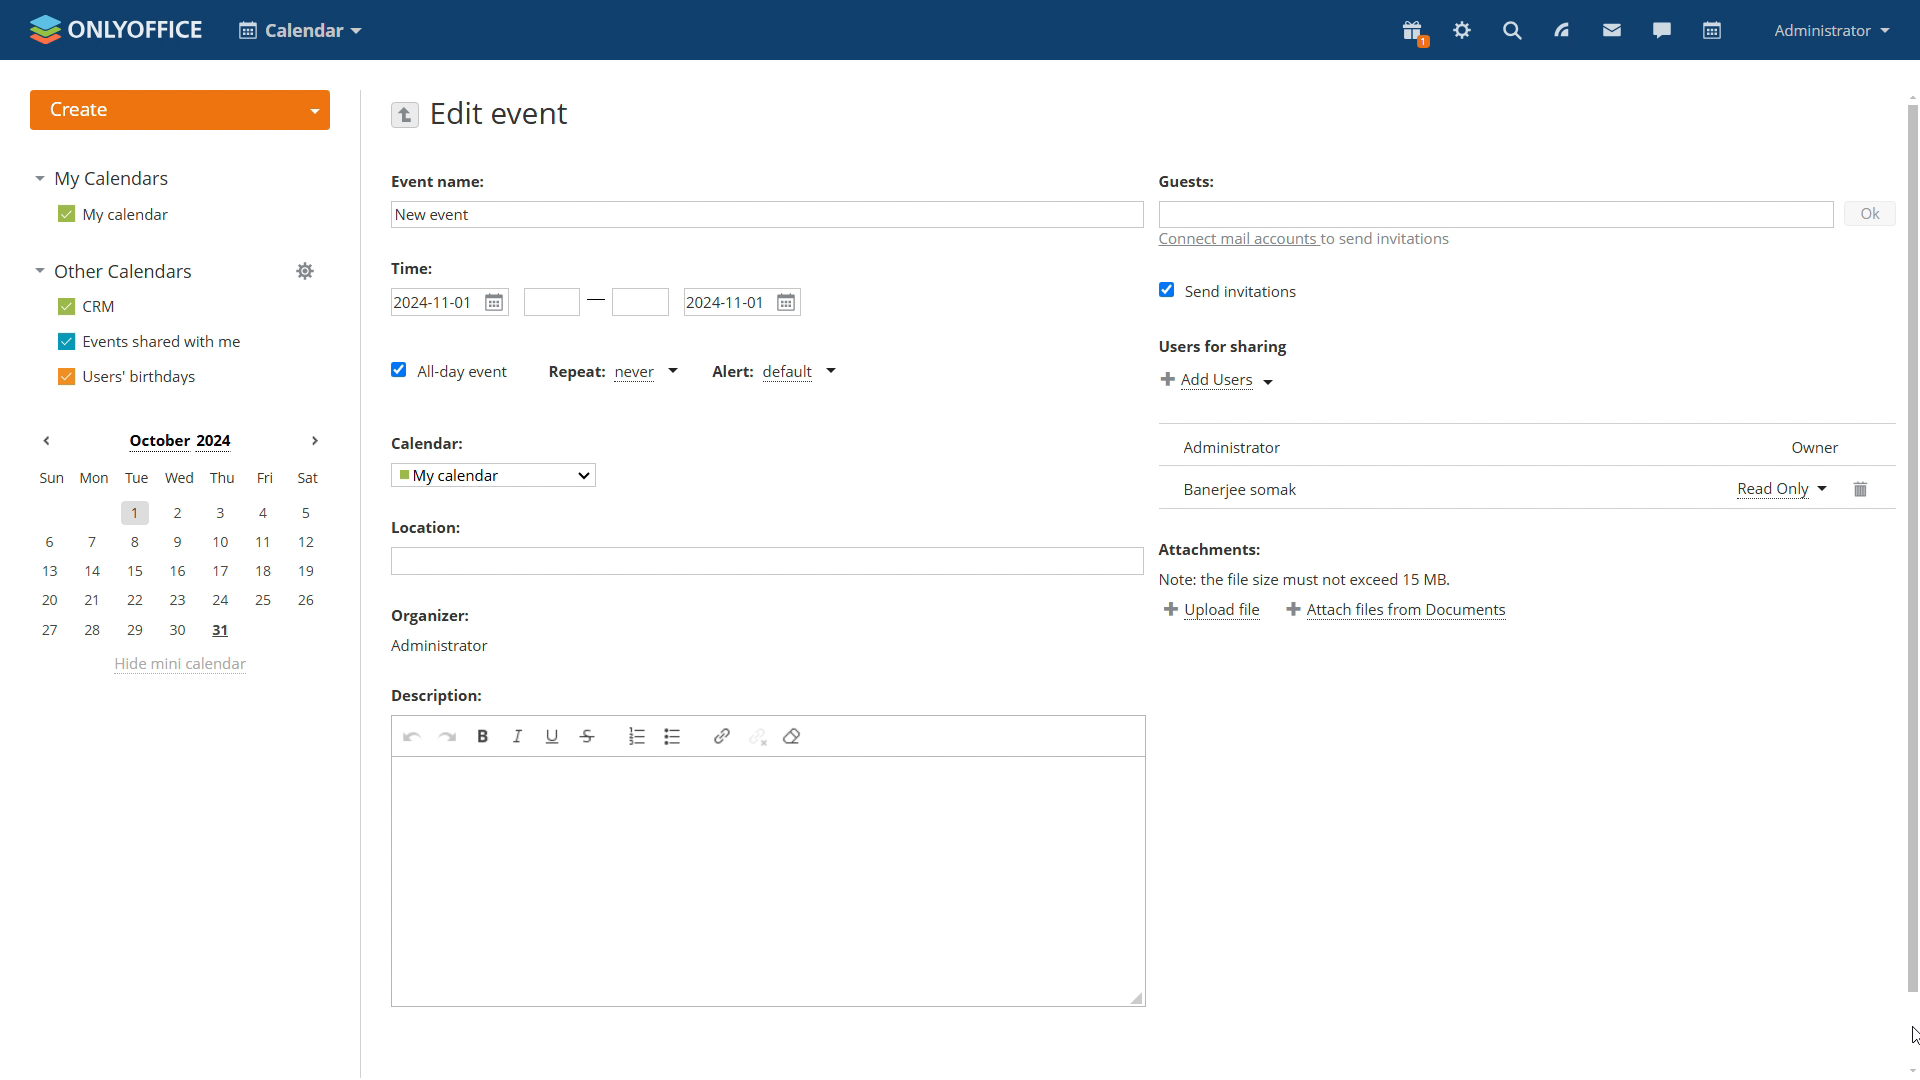  What do you see at coordinates (1228, 291) in the screenshot?
I see `send invitations` at bounding box center [1228, 291].